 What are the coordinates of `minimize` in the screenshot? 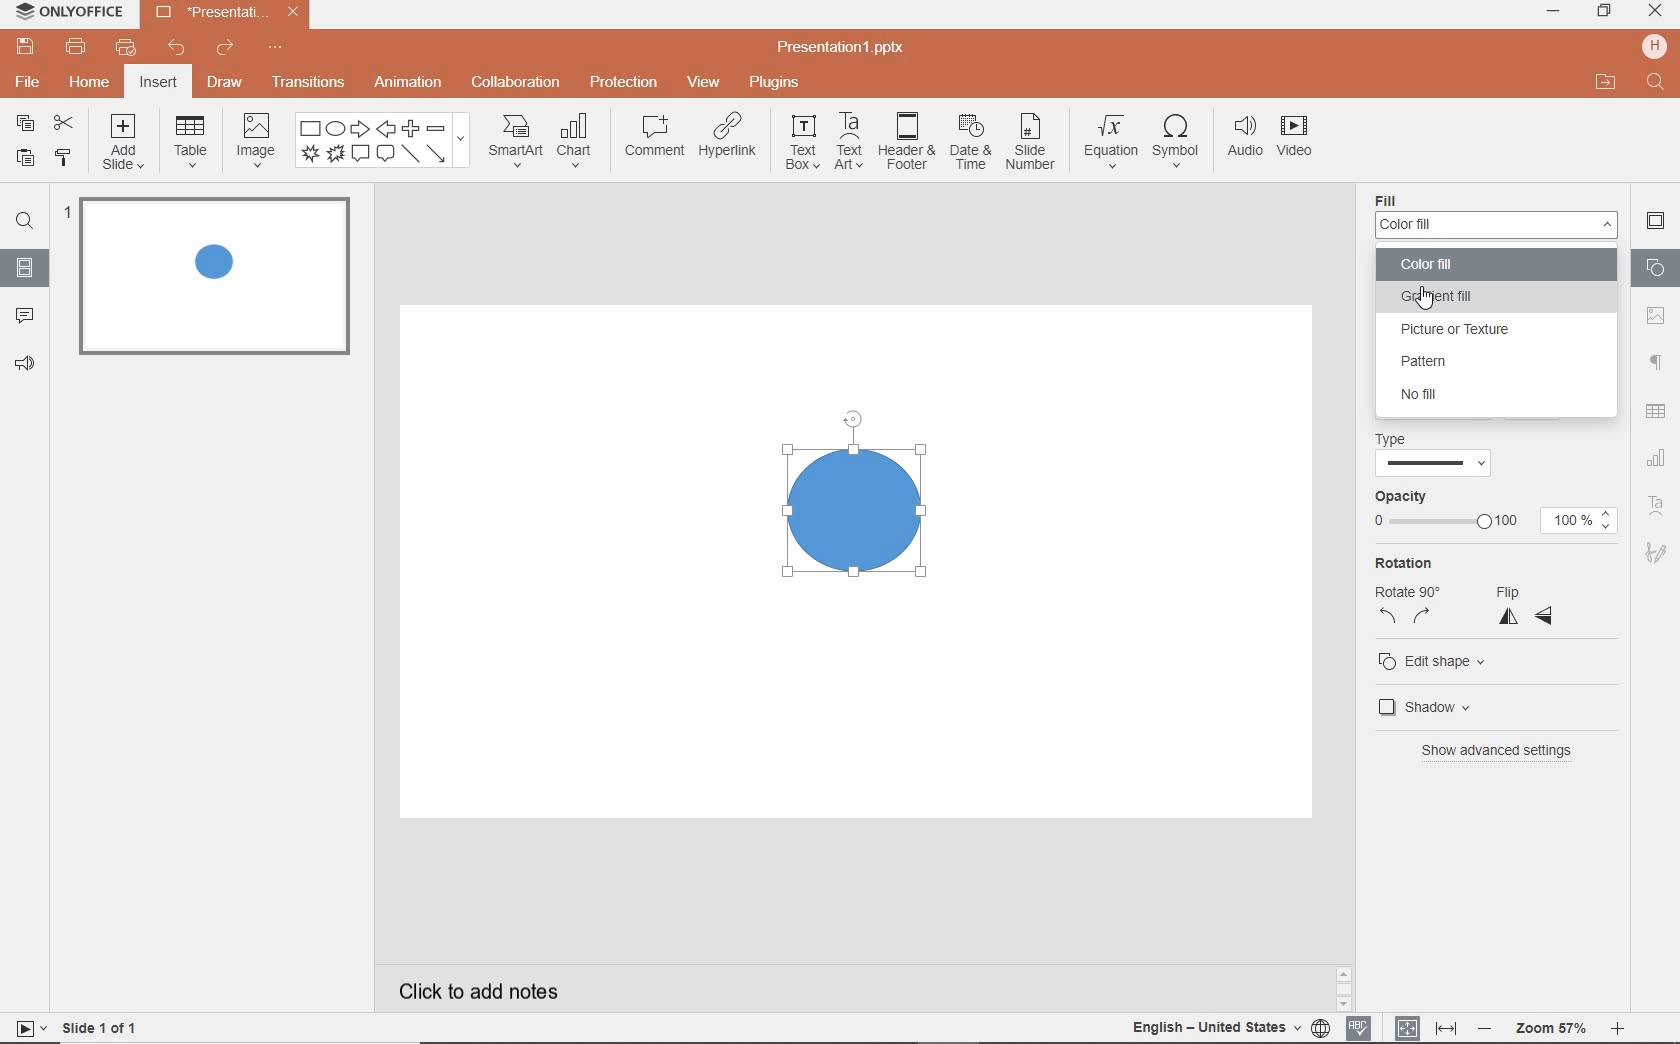 It's located at (1555, 11).